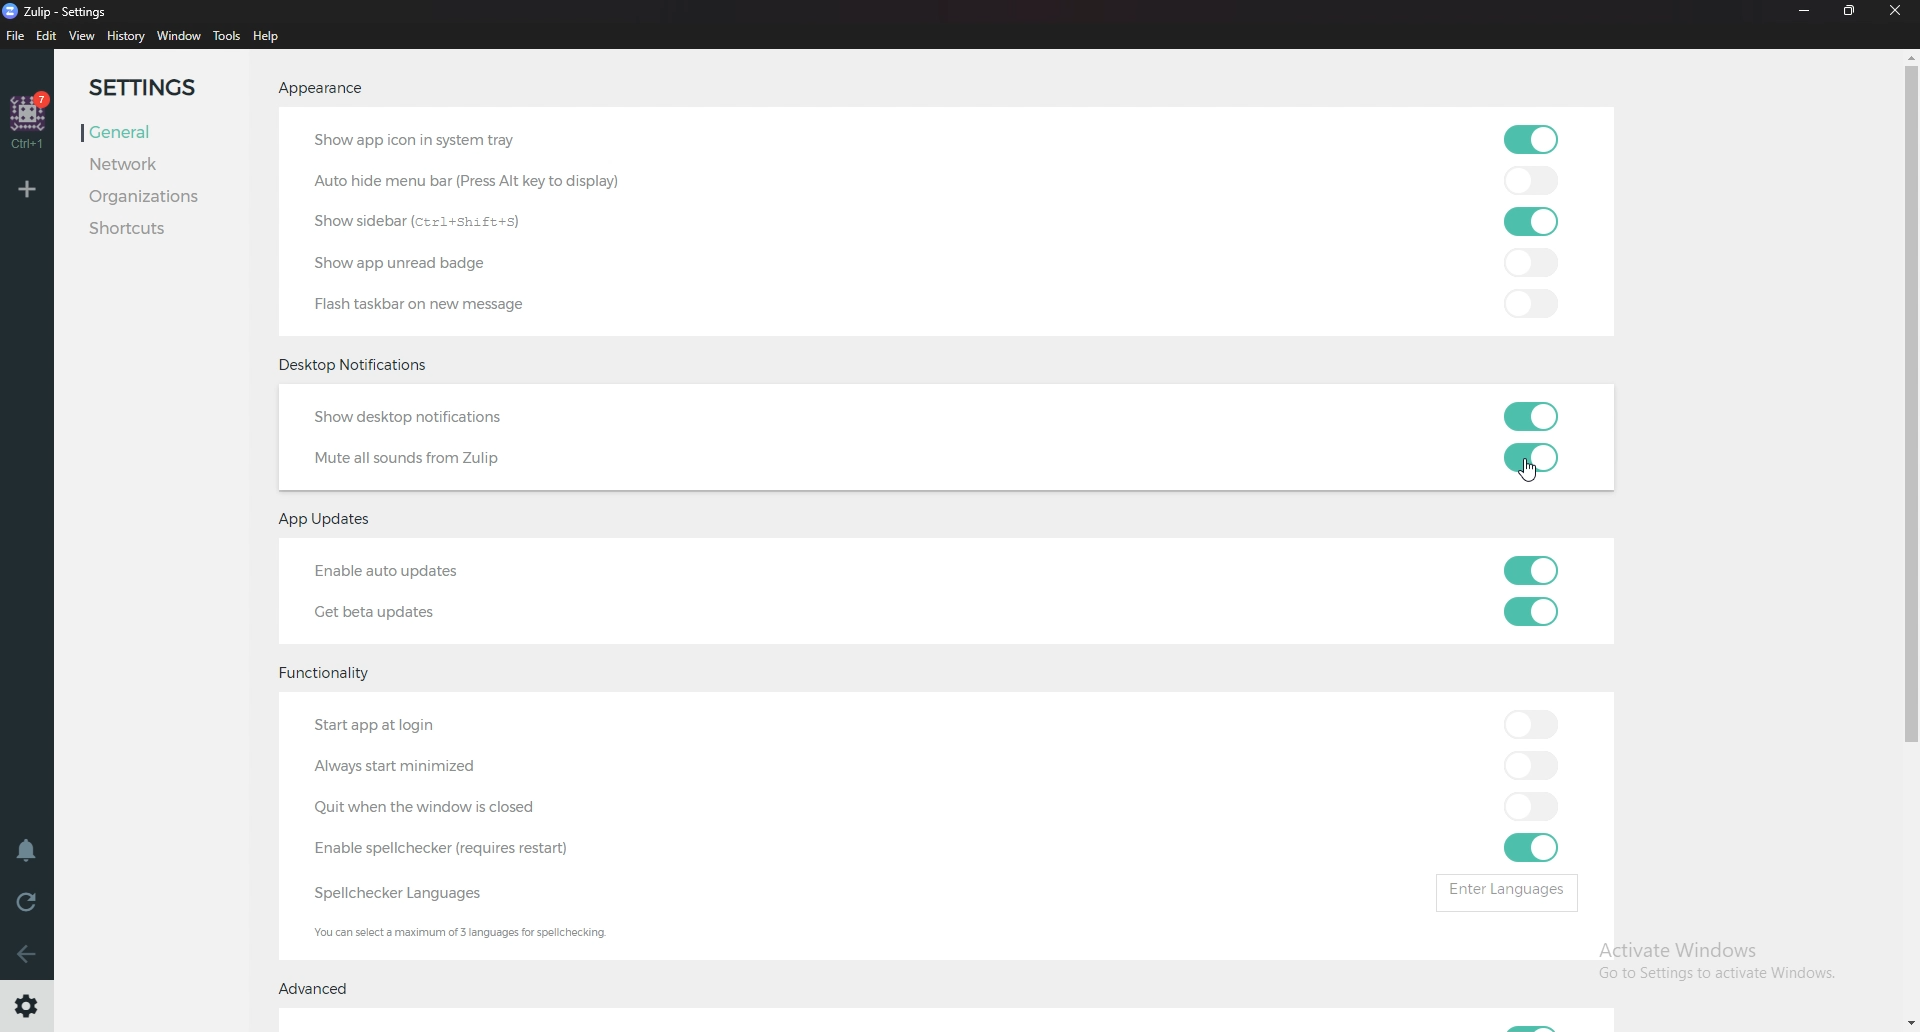 This screenshot has width=1920, height=1032. I want to click on file, so click(16, 36).